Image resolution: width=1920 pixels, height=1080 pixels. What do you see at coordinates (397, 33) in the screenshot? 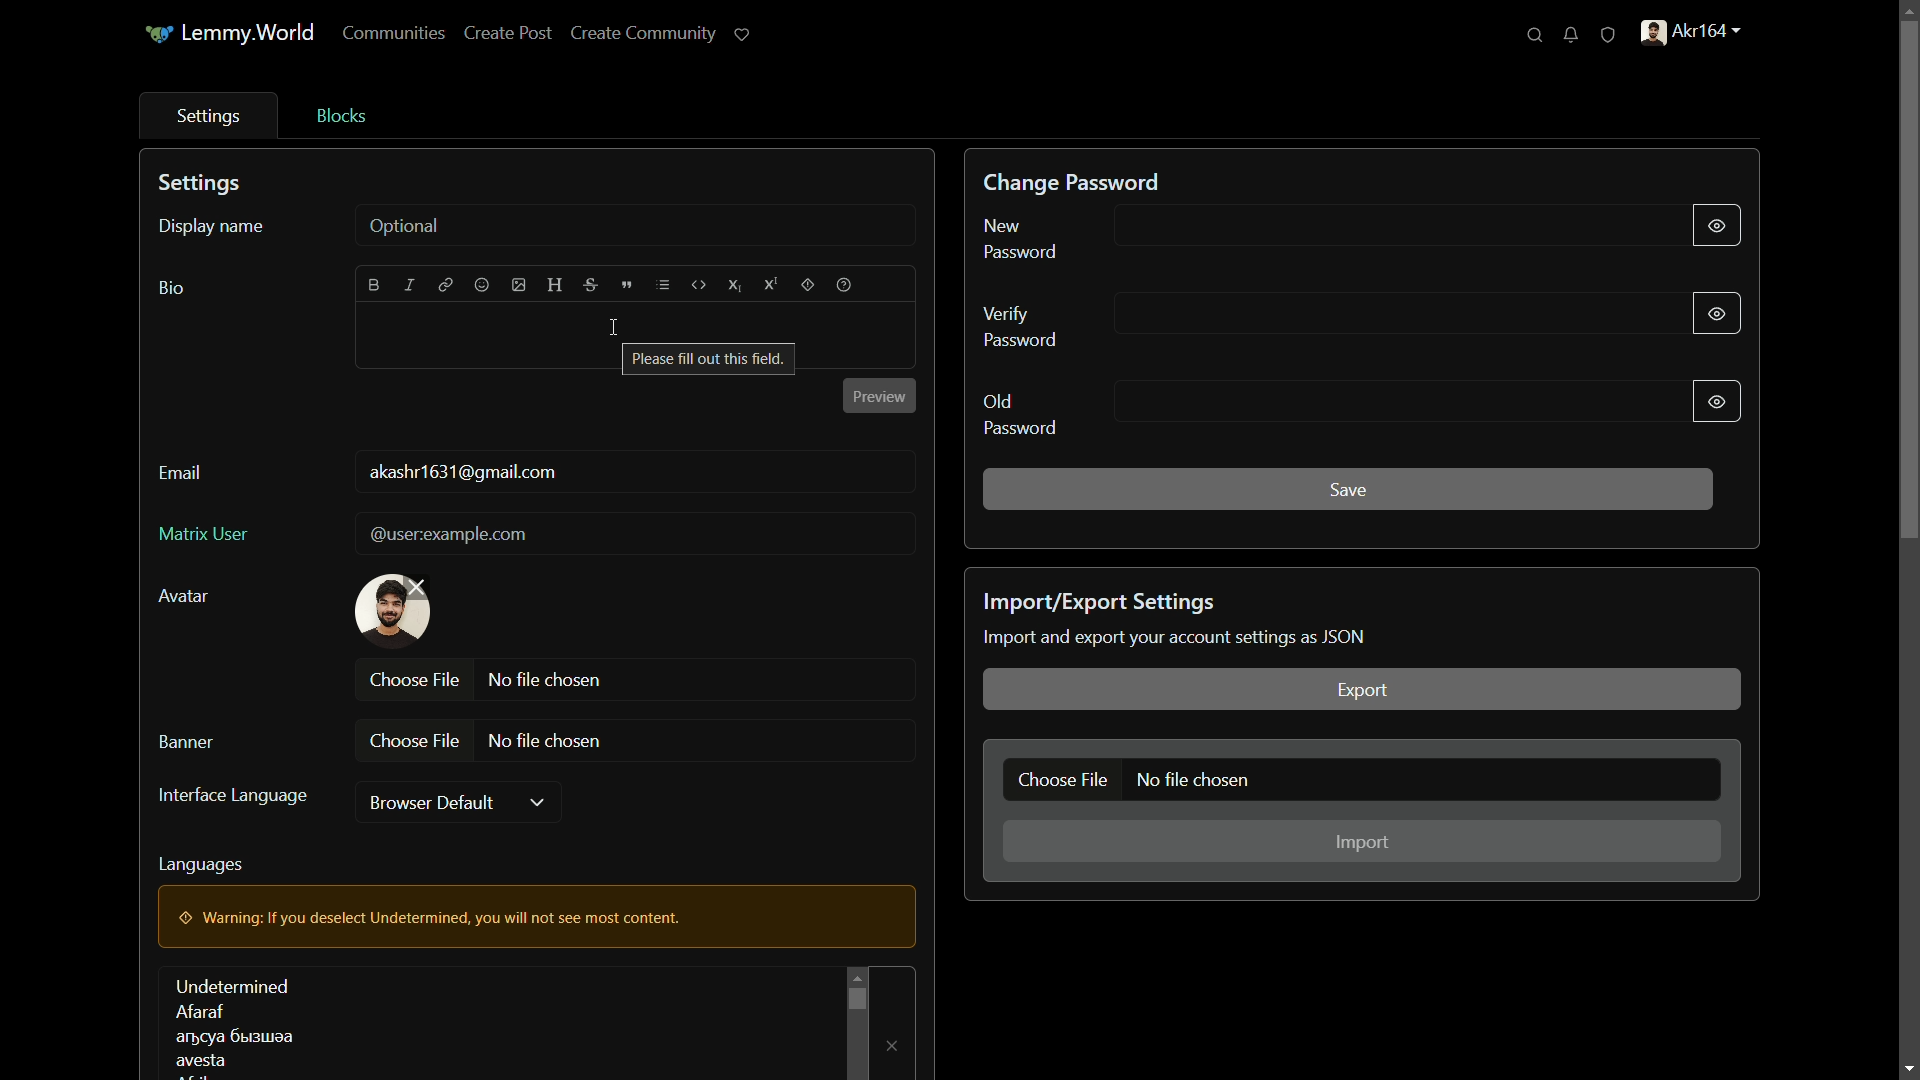
I see `communities` at bounding box center [397, 33].